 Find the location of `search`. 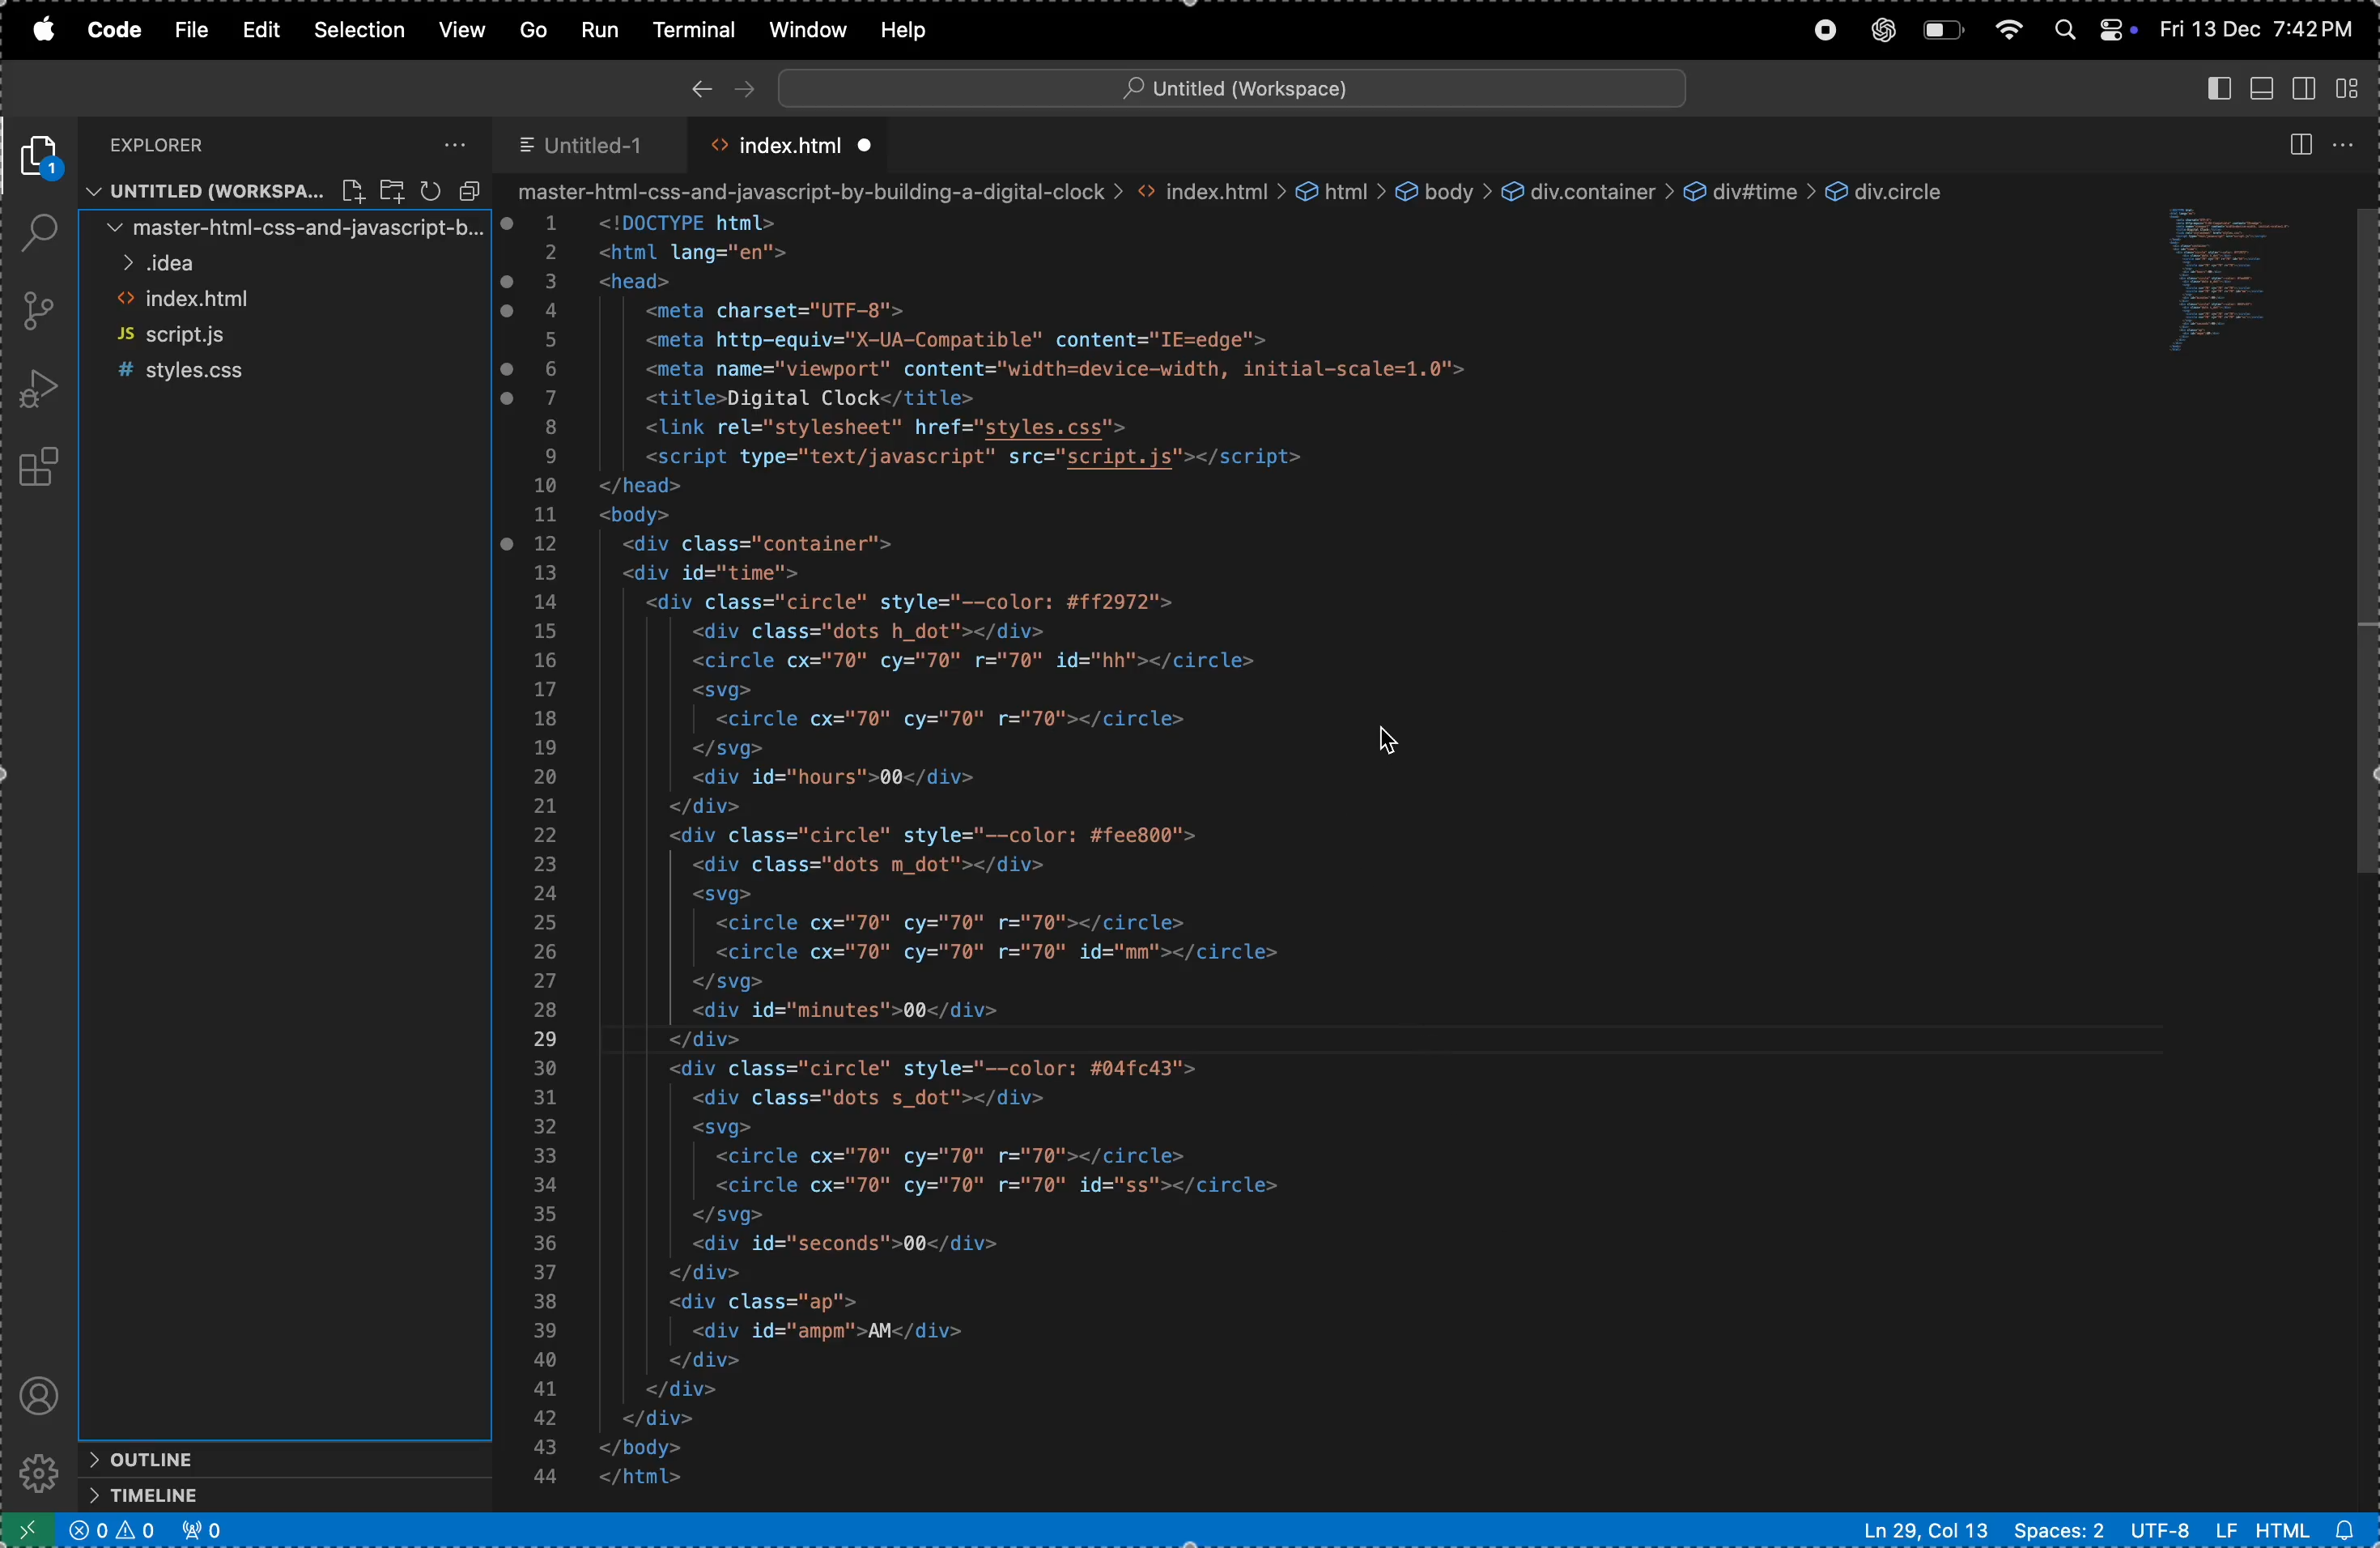

search is located at coordinates (39, 234).